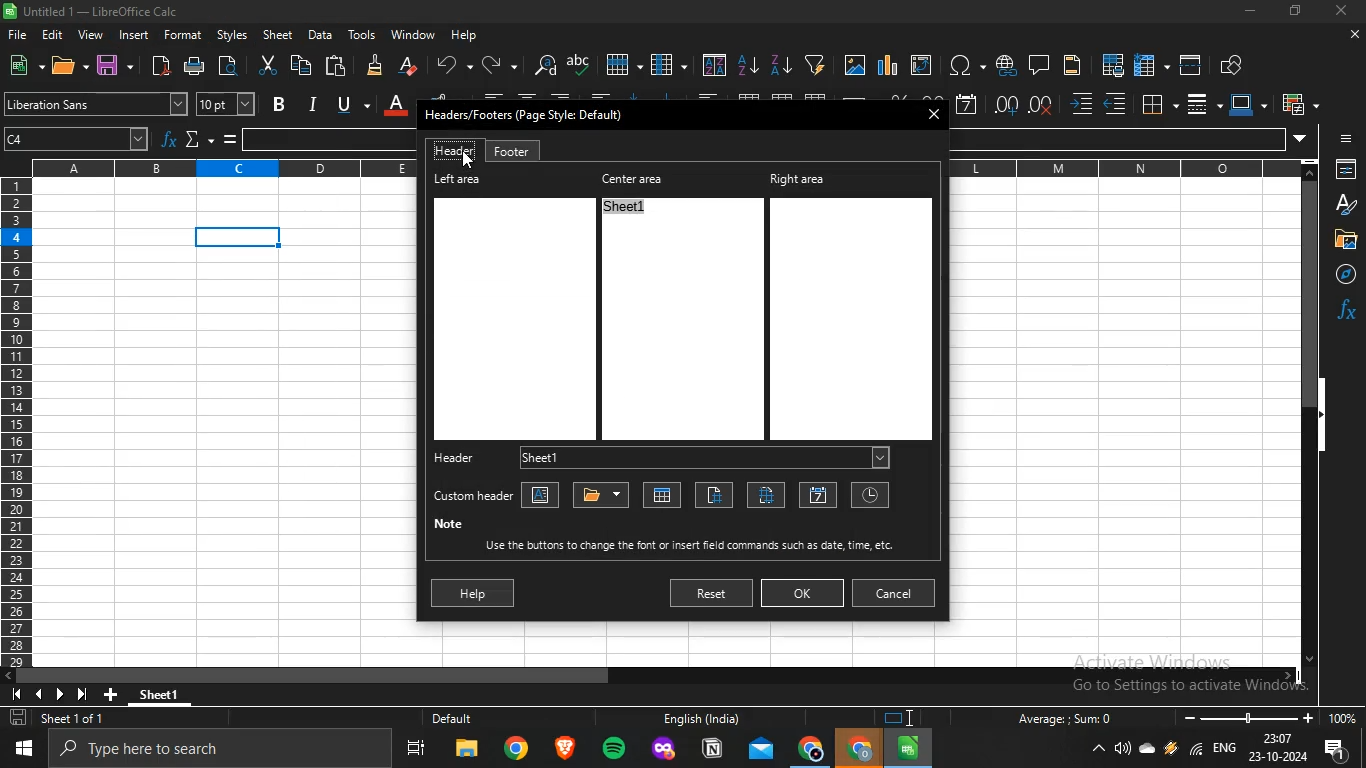 This screenshot has width=1366, height=768. I want to click on row, so click(621, 64).